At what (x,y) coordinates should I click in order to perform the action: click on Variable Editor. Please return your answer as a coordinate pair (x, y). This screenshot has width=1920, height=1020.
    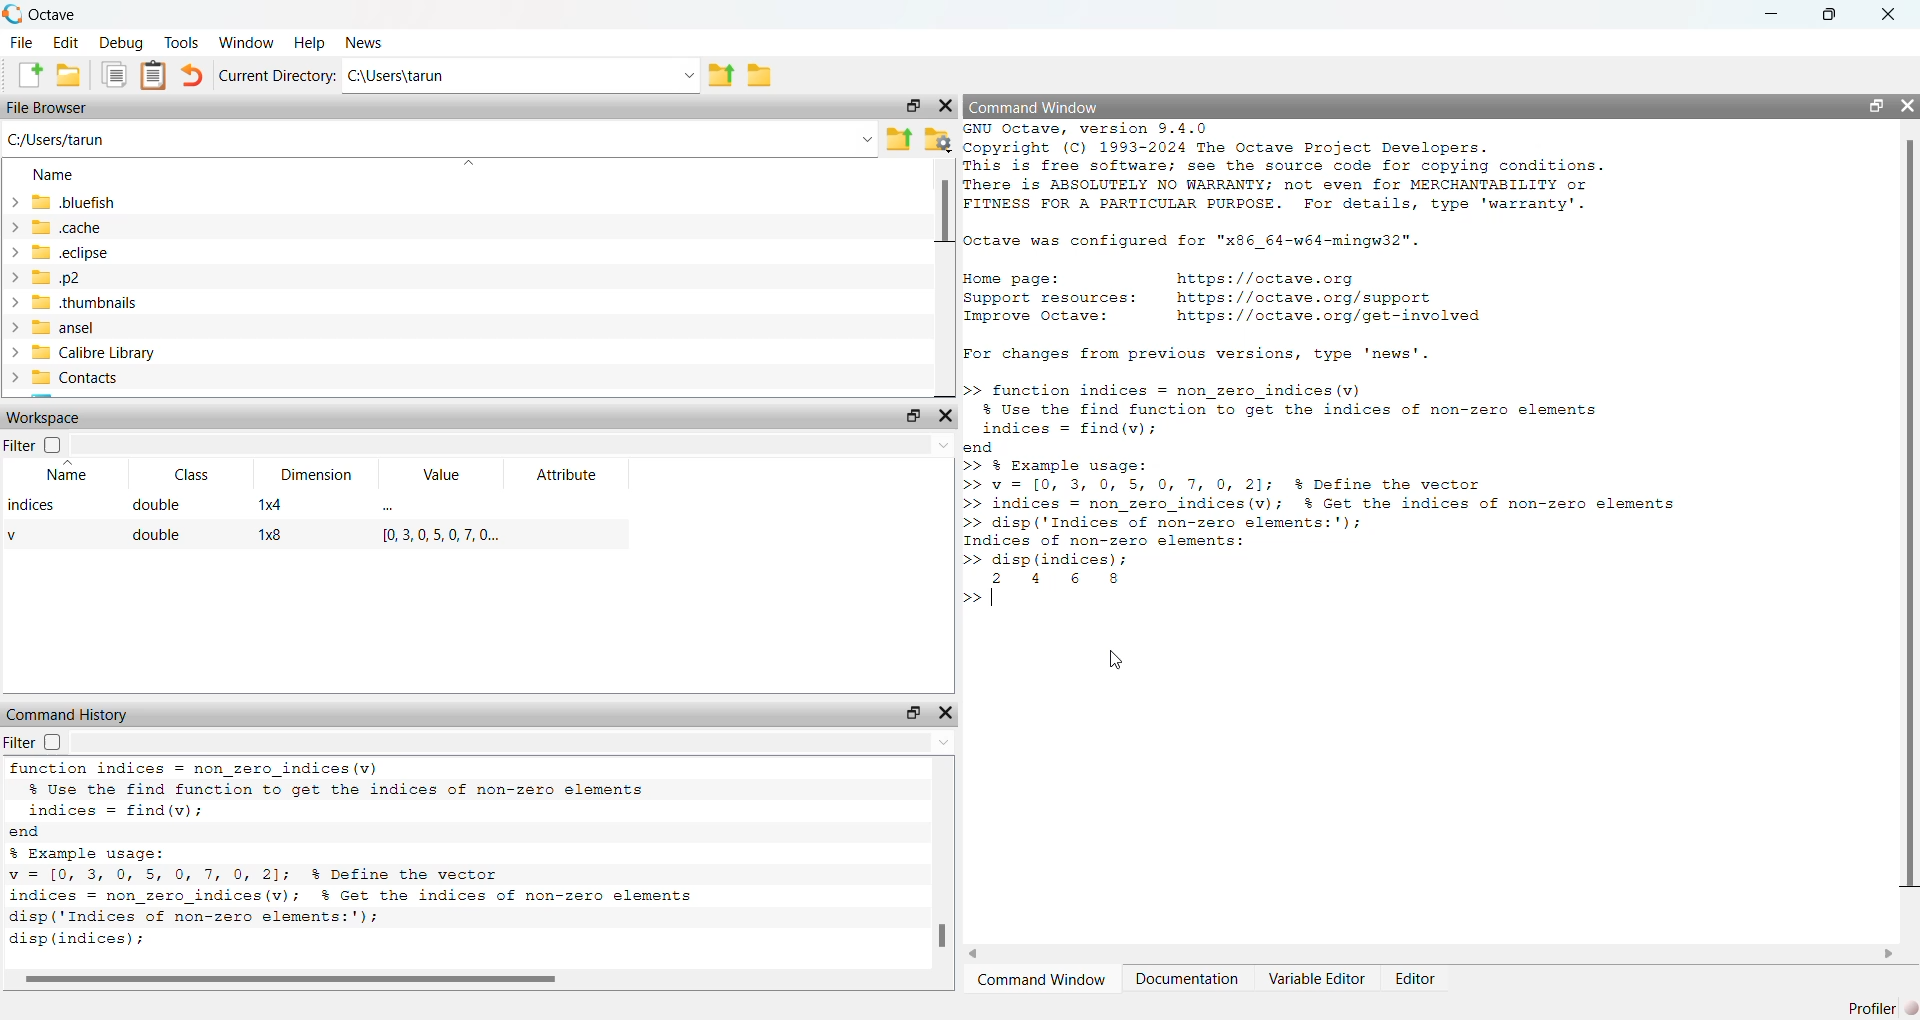
    Looking at the image, I should click on (1315, 980).